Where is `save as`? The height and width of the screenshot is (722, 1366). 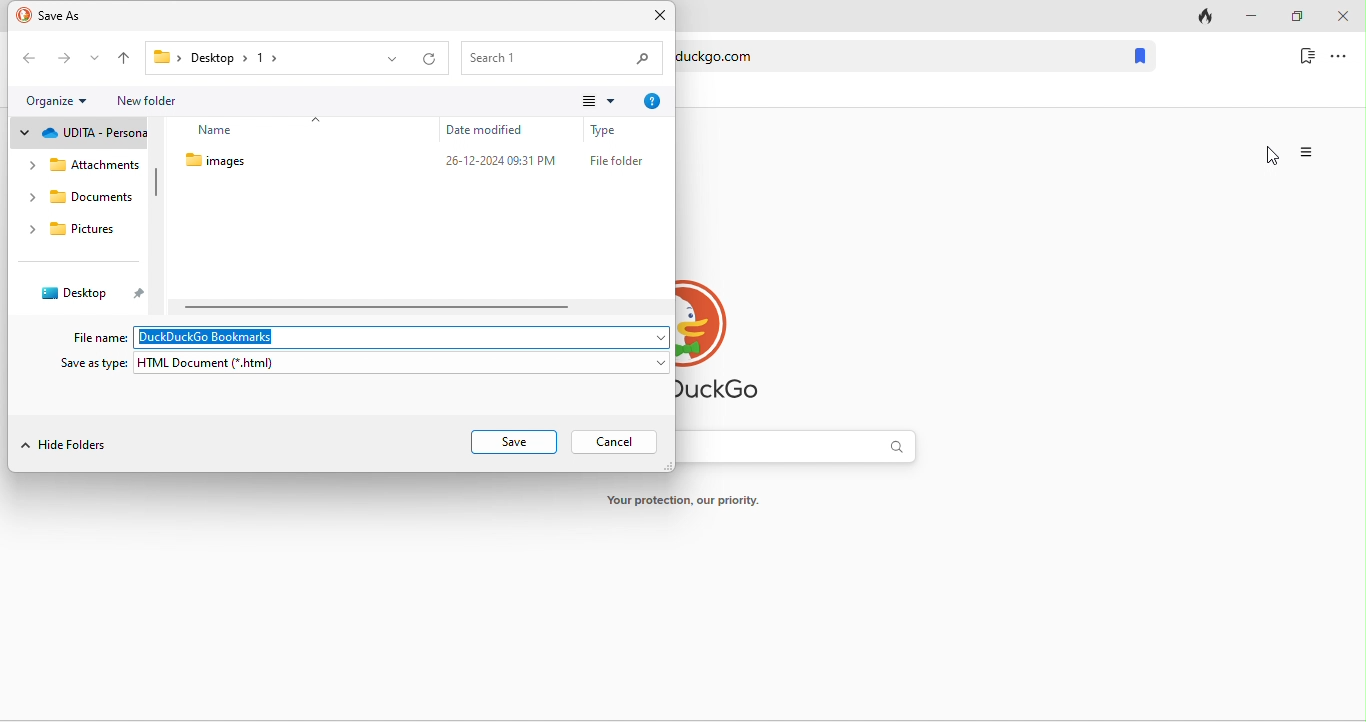
save as is located at coordinates (59, 17).